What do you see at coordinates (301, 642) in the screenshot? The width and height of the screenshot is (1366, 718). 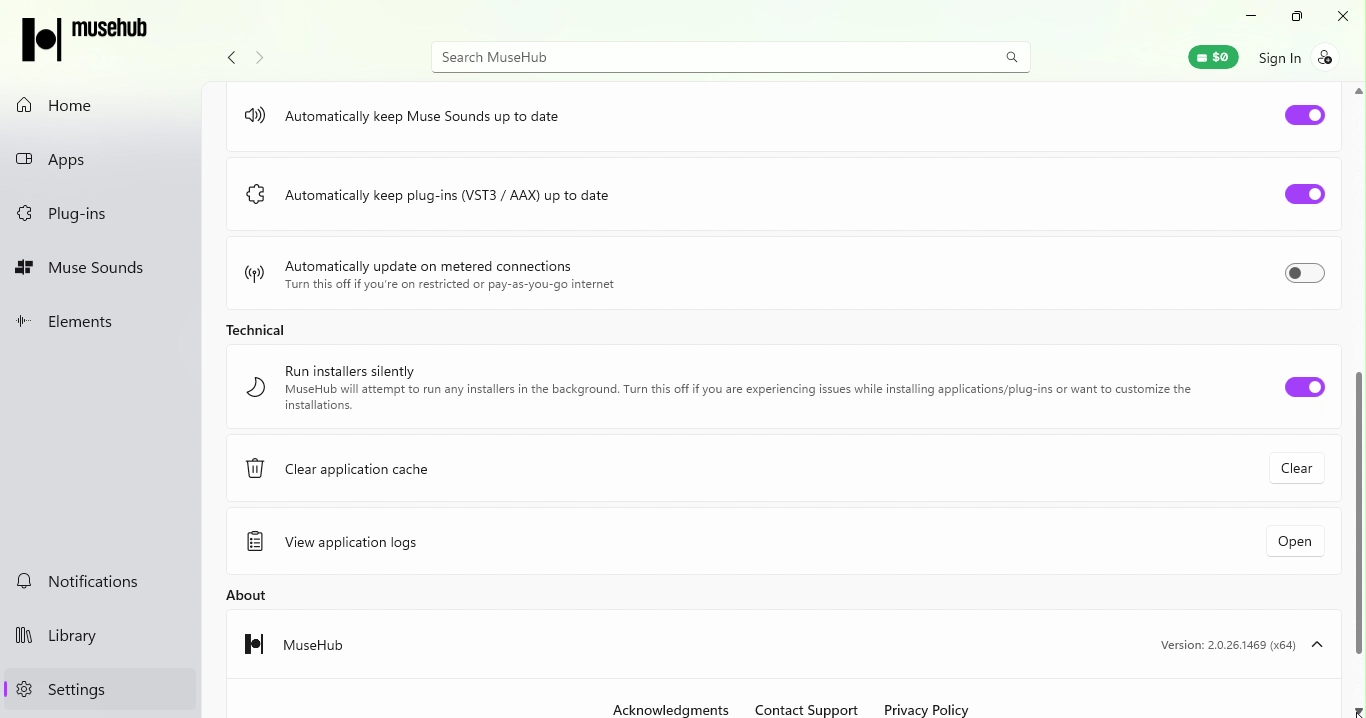 I see `Musehub` at bounding box center [301, 642].